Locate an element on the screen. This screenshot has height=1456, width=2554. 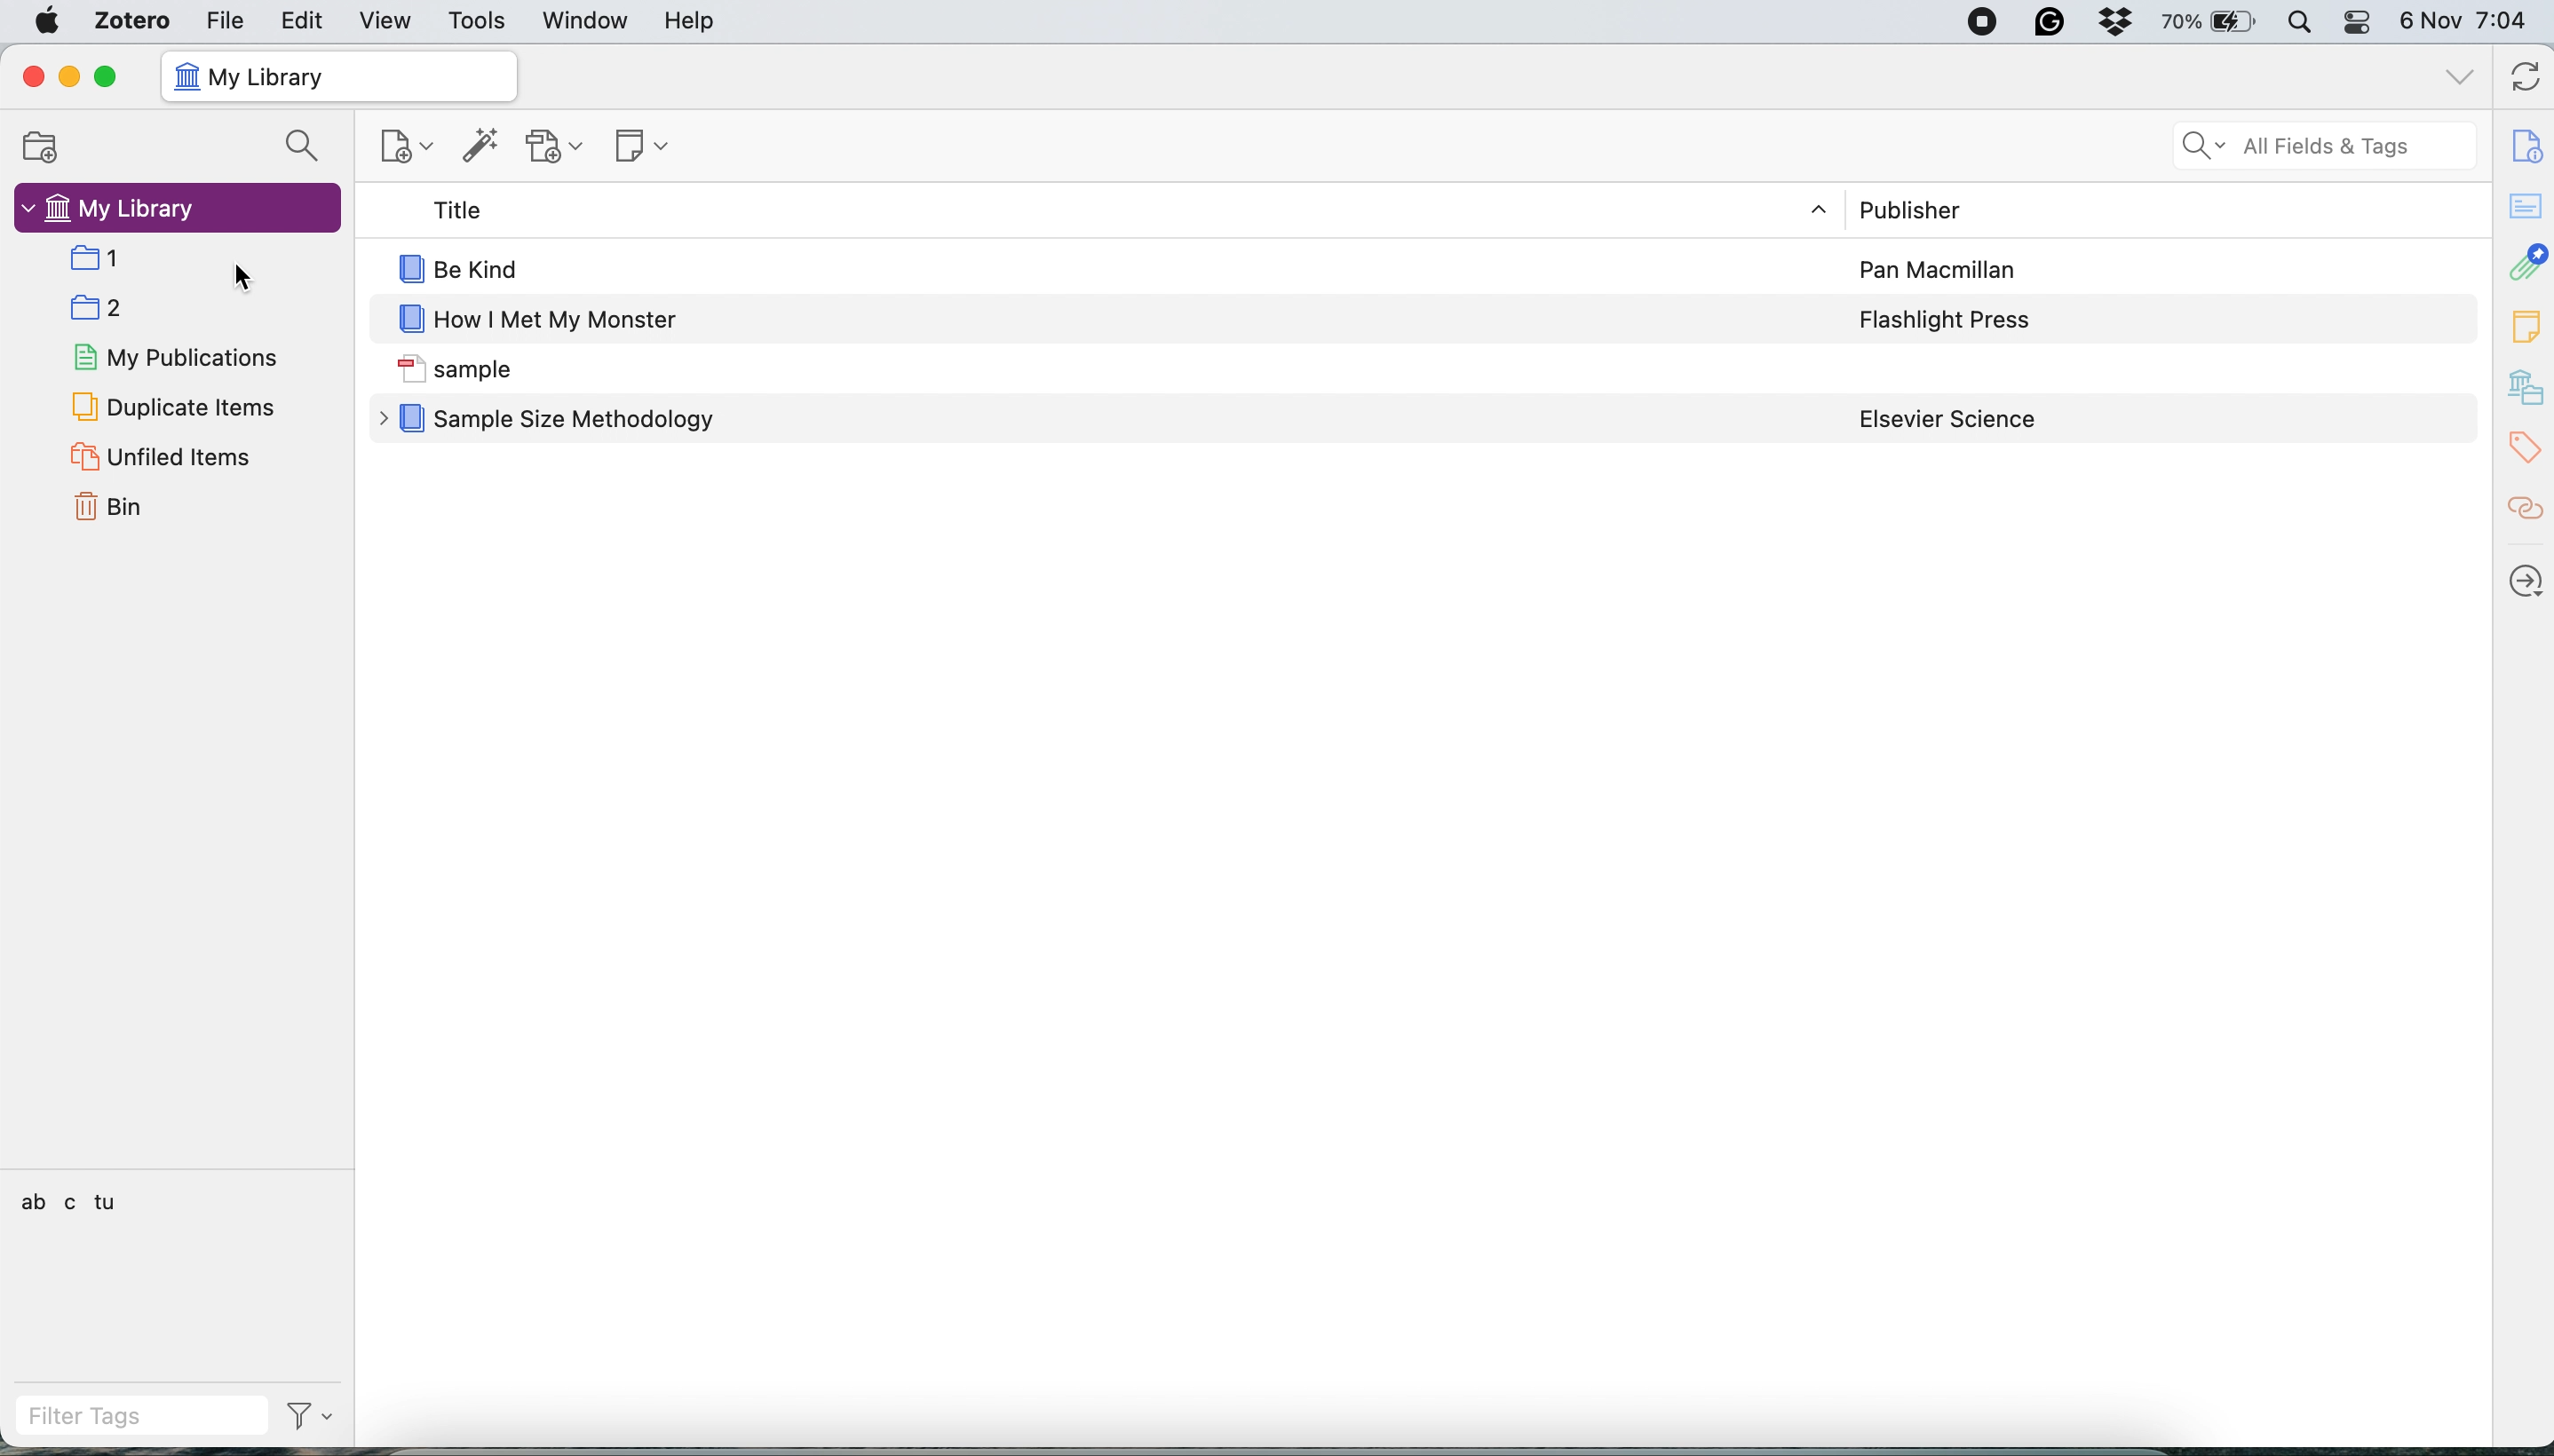
icon is located at coordinates (409, 321).